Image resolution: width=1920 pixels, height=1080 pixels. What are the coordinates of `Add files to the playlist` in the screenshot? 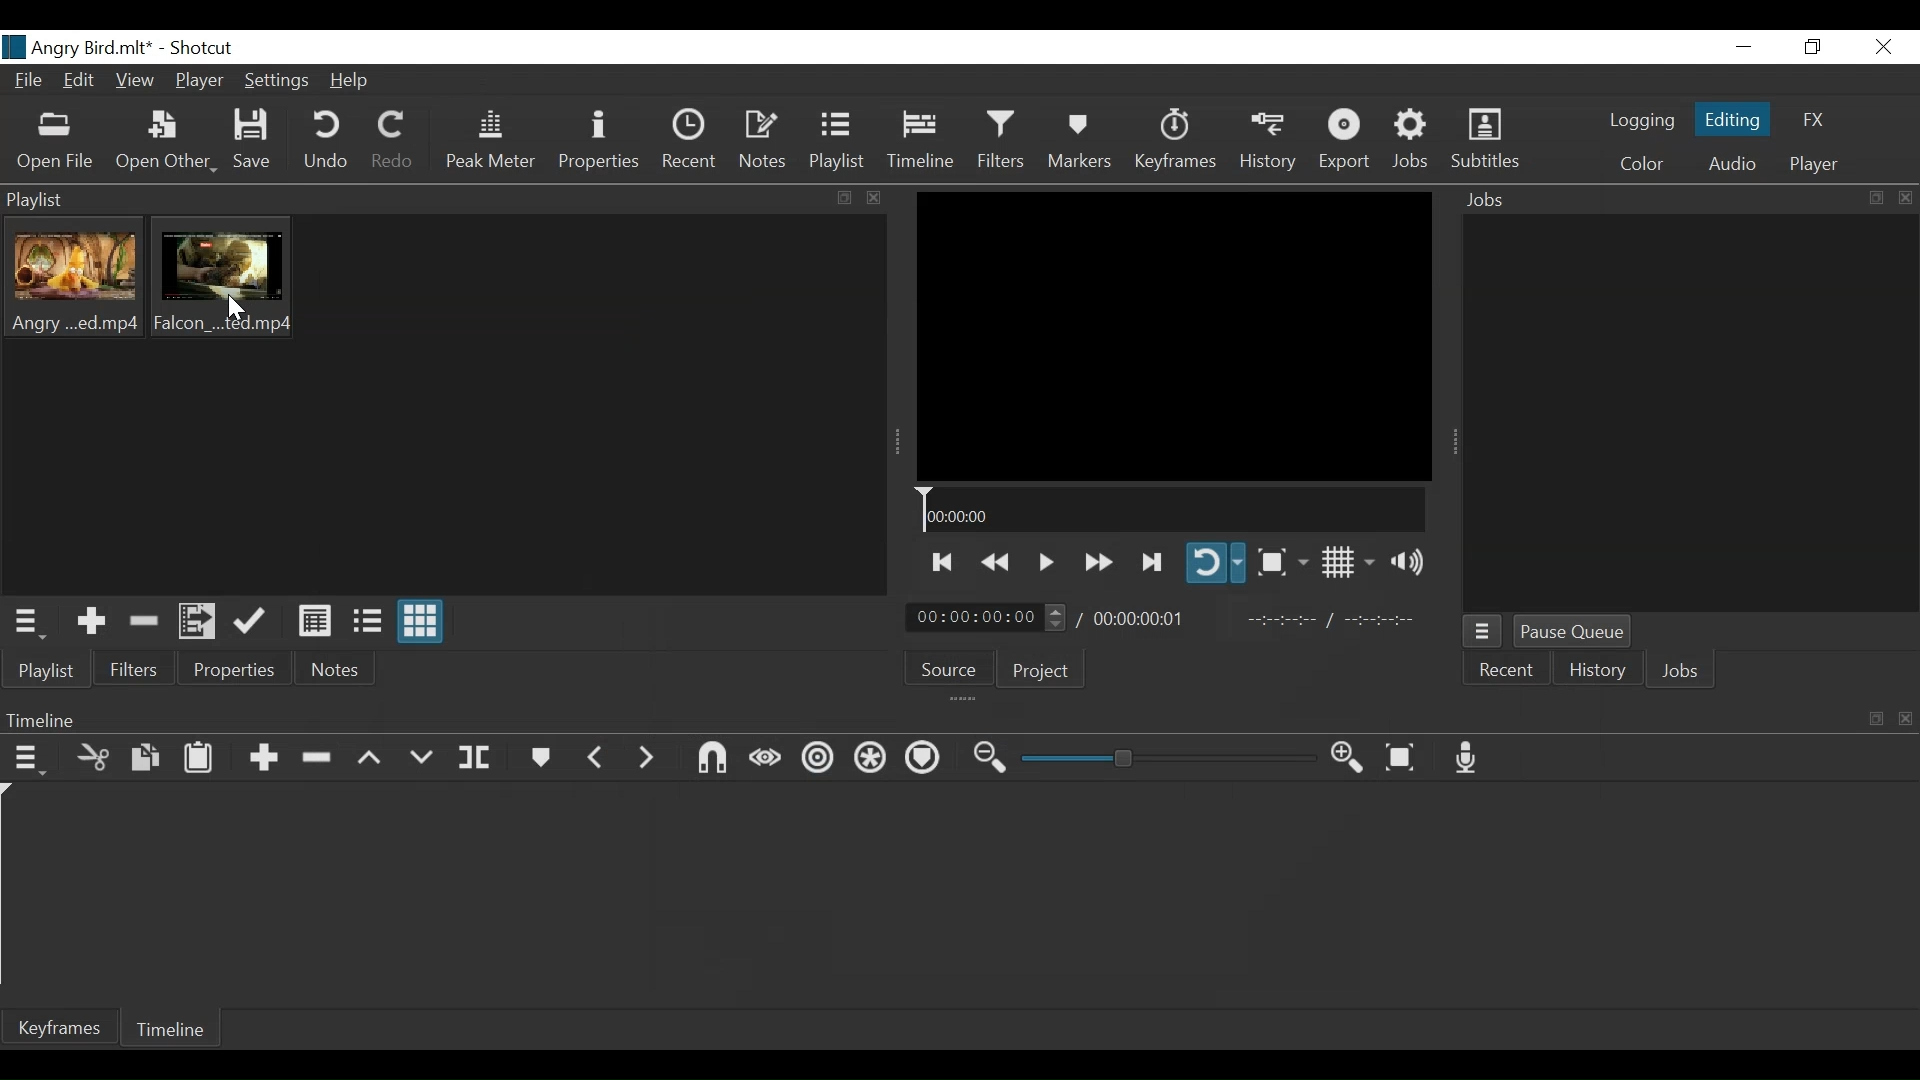 It's located at (200, 619).